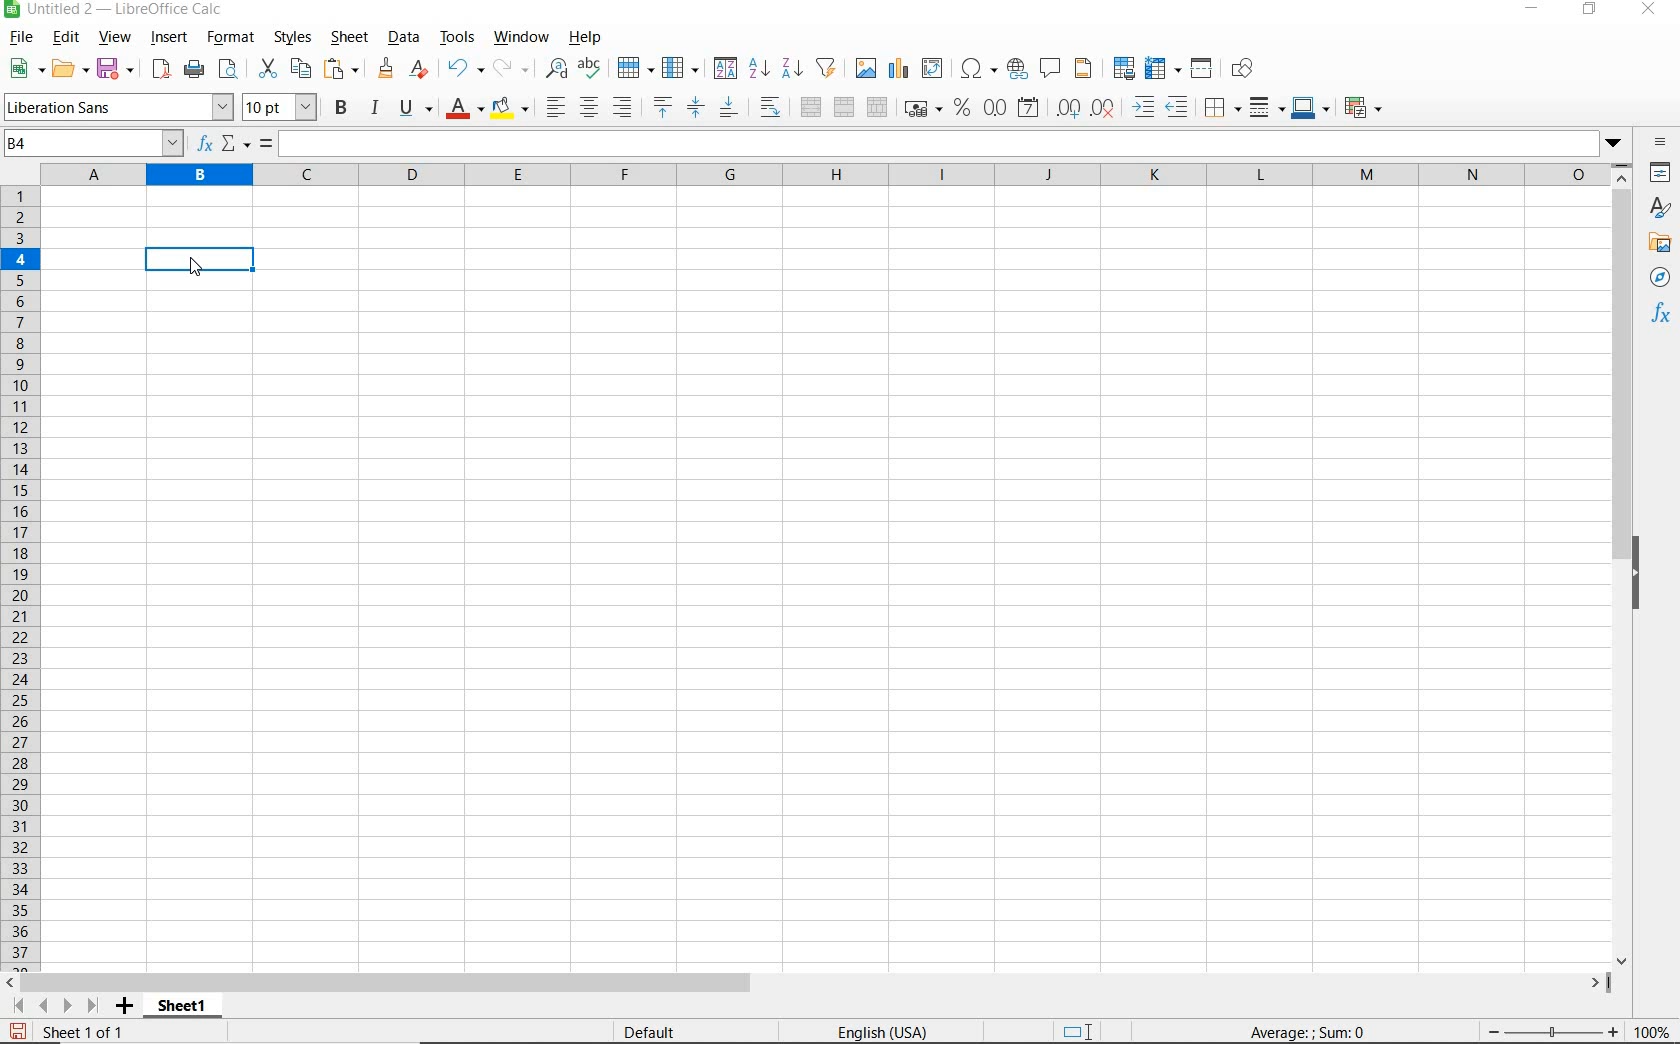  Describe the element at coordinates (509, 110) in the screenshot. I see `background color` at that location.